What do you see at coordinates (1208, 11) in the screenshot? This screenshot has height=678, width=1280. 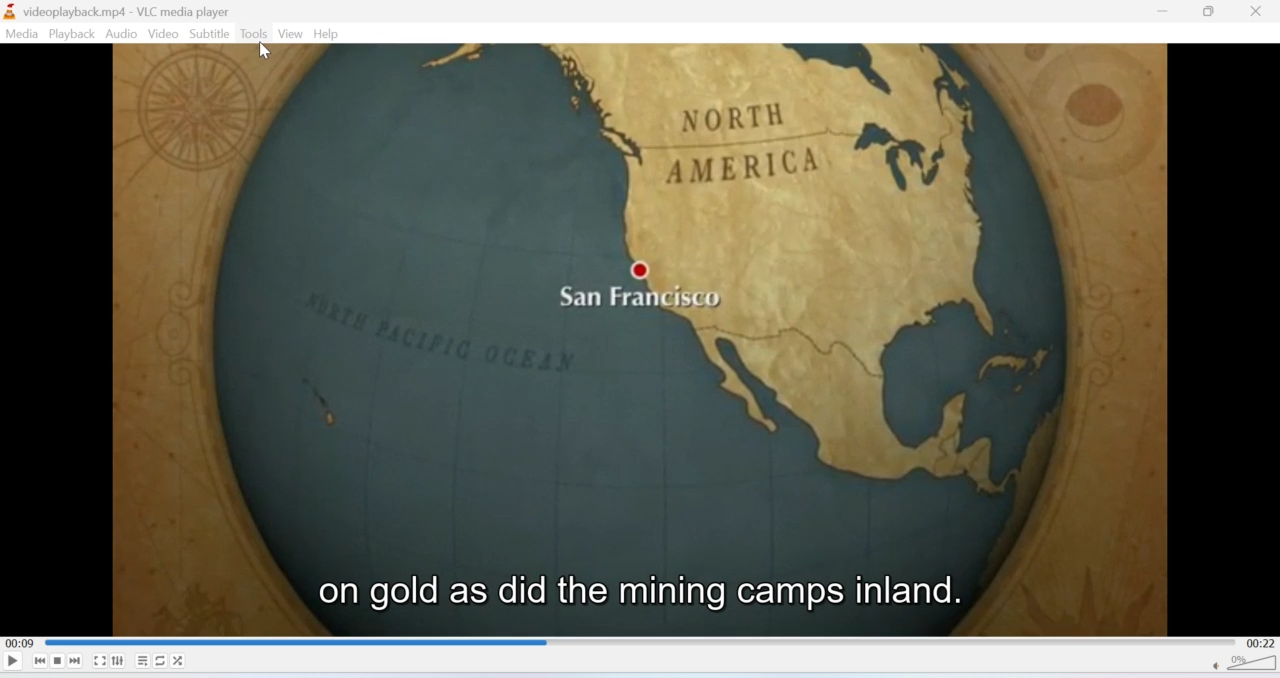 I see `Minimise` at bounding box center [1208, 11].